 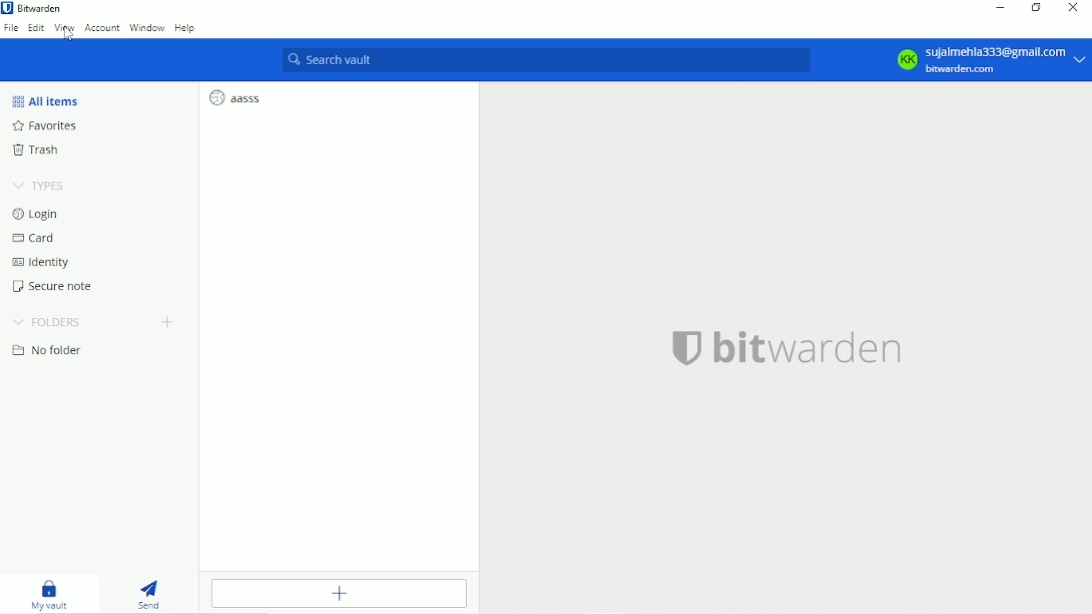 What do you see at coordinates (101, 28) in the screenshot?
I see `Account` at bounding box center [101, 28].